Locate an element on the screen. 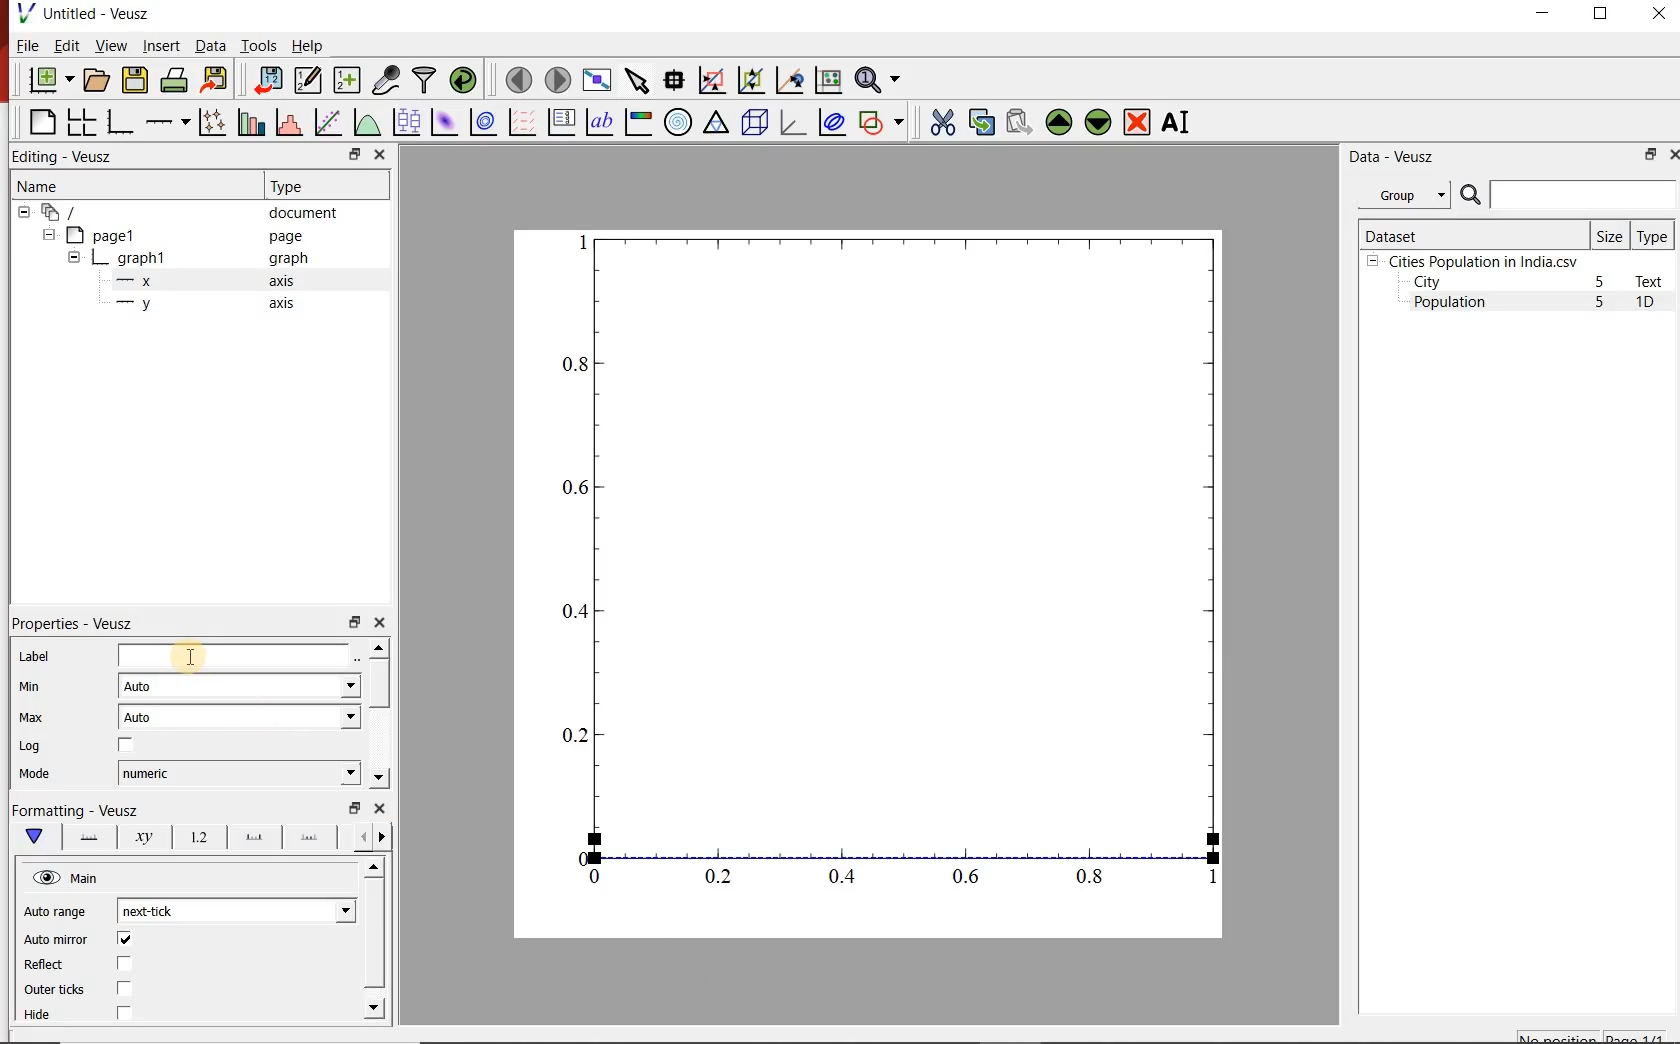 The image size is (1680, 1044). Auto is located at coordinates (240, 685).